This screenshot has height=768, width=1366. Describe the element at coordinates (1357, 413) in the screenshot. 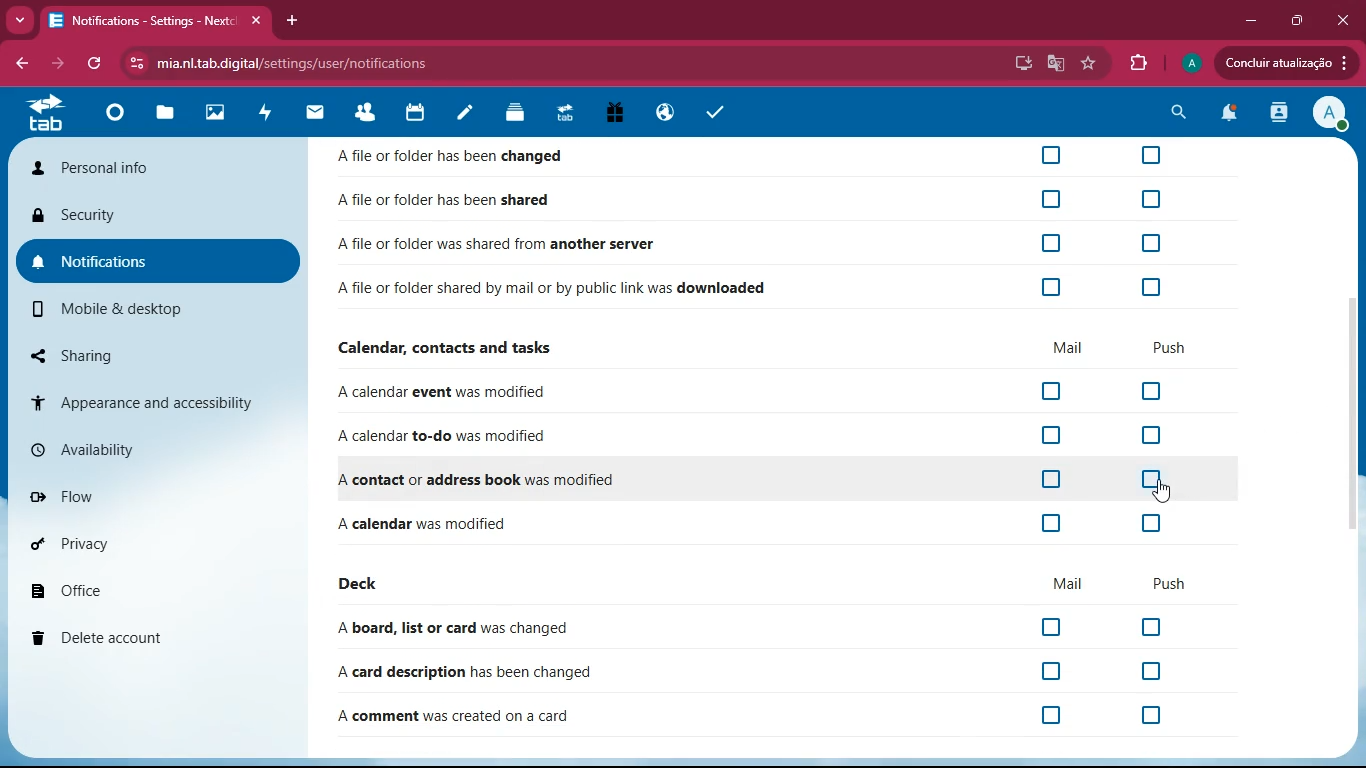

I see `Scrollbar` at that location.